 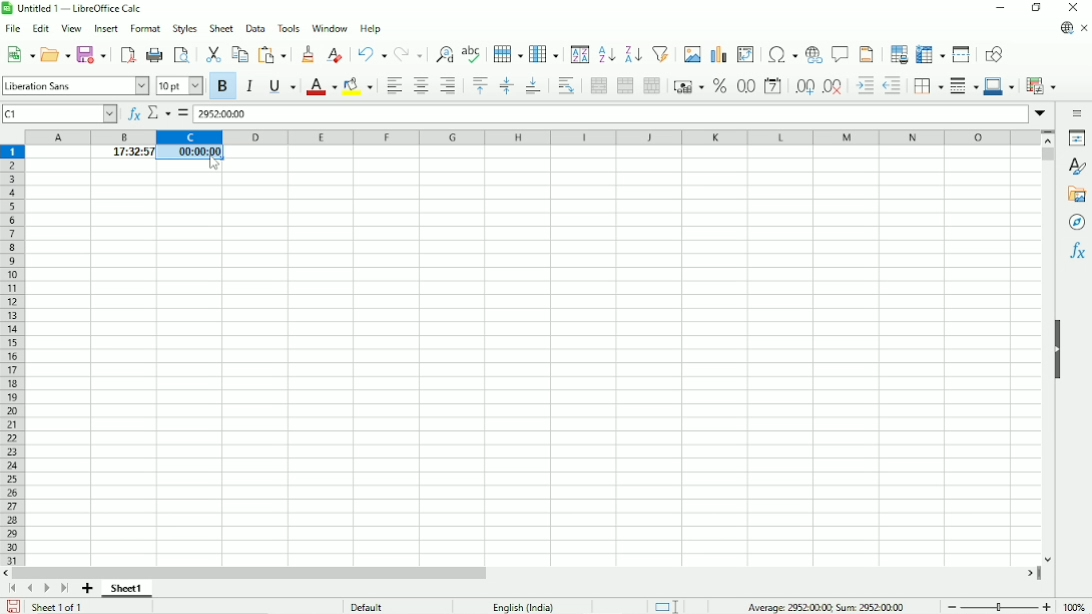 I want to click on Wrap text, so click(x=566, y=86).